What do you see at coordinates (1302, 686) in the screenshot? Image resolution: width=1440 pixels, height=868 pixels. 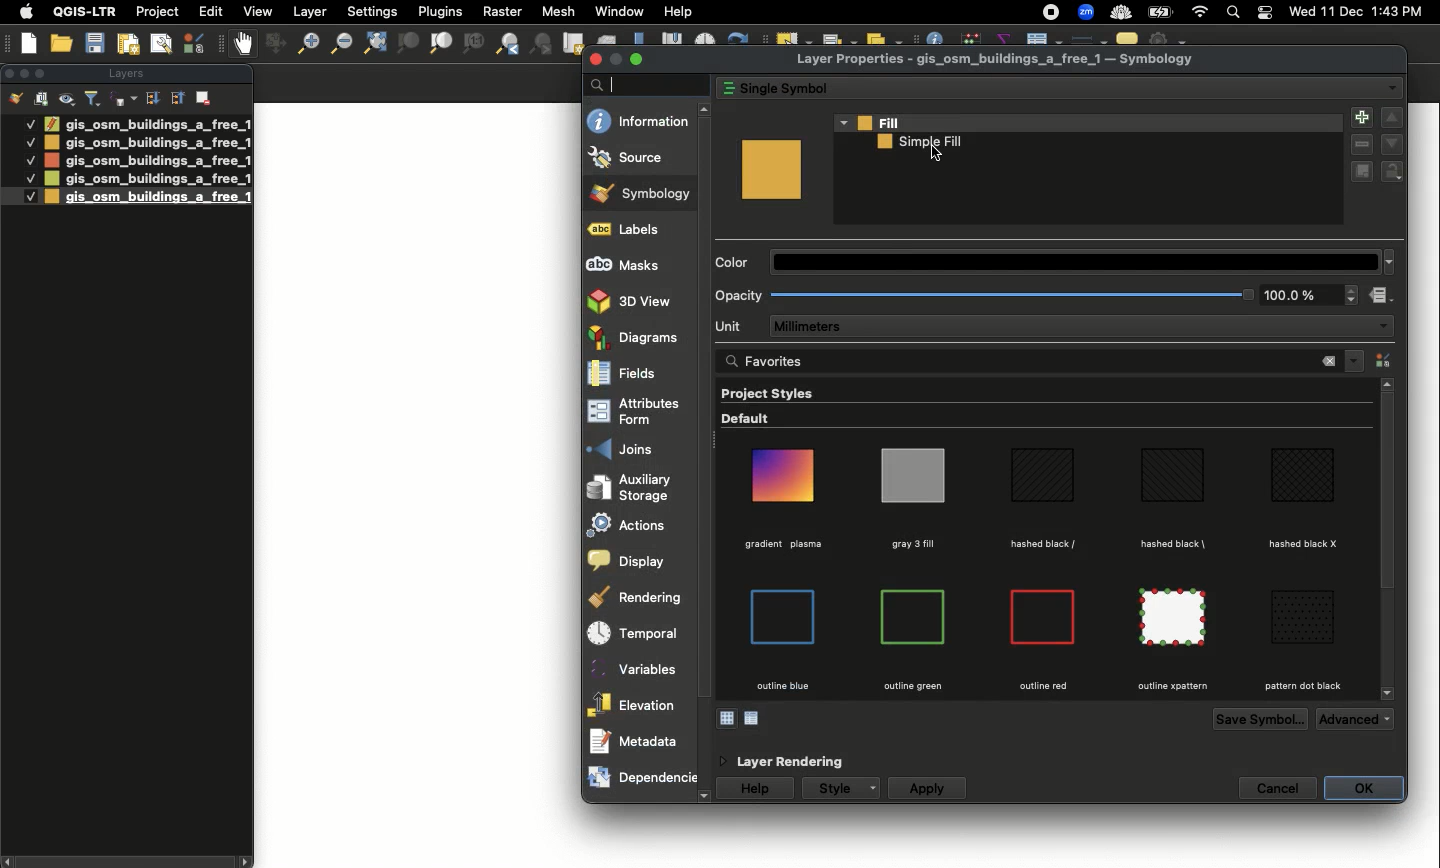 I see `‘pattern dot black` at bounding box center [1302, 686].